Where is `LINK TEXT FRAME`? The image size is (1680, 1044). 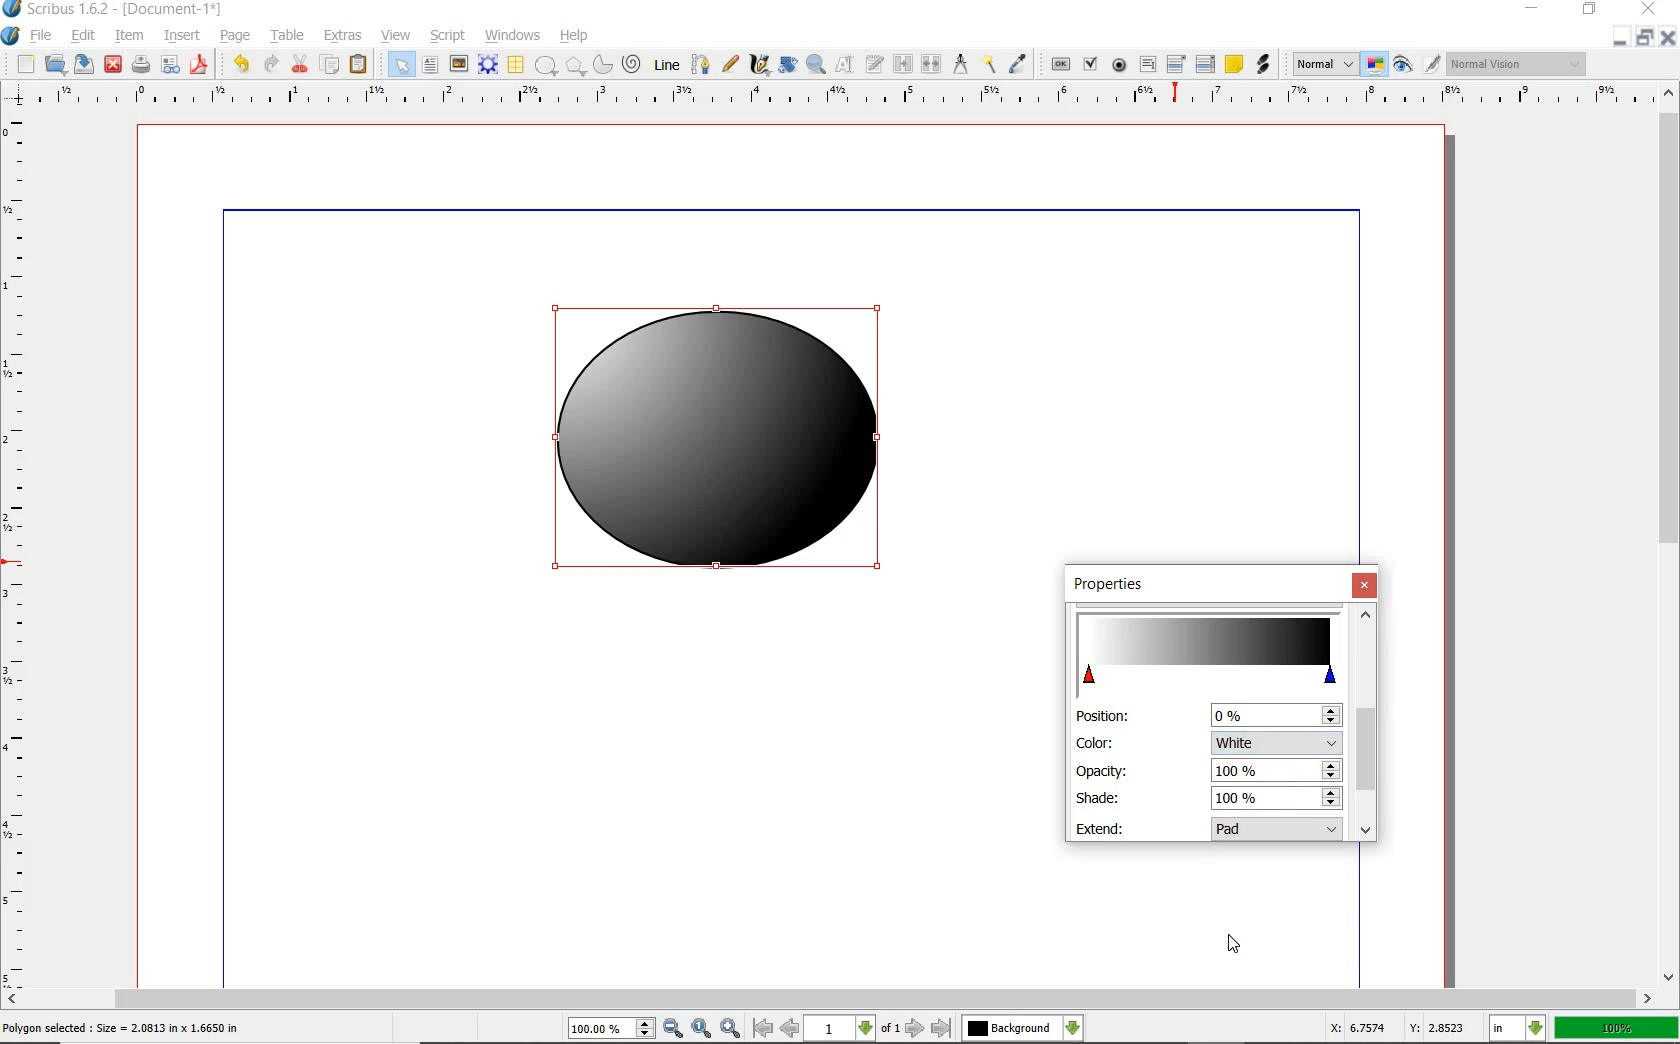
LINK TEXT FRAME is located at coordinates (903, 63).